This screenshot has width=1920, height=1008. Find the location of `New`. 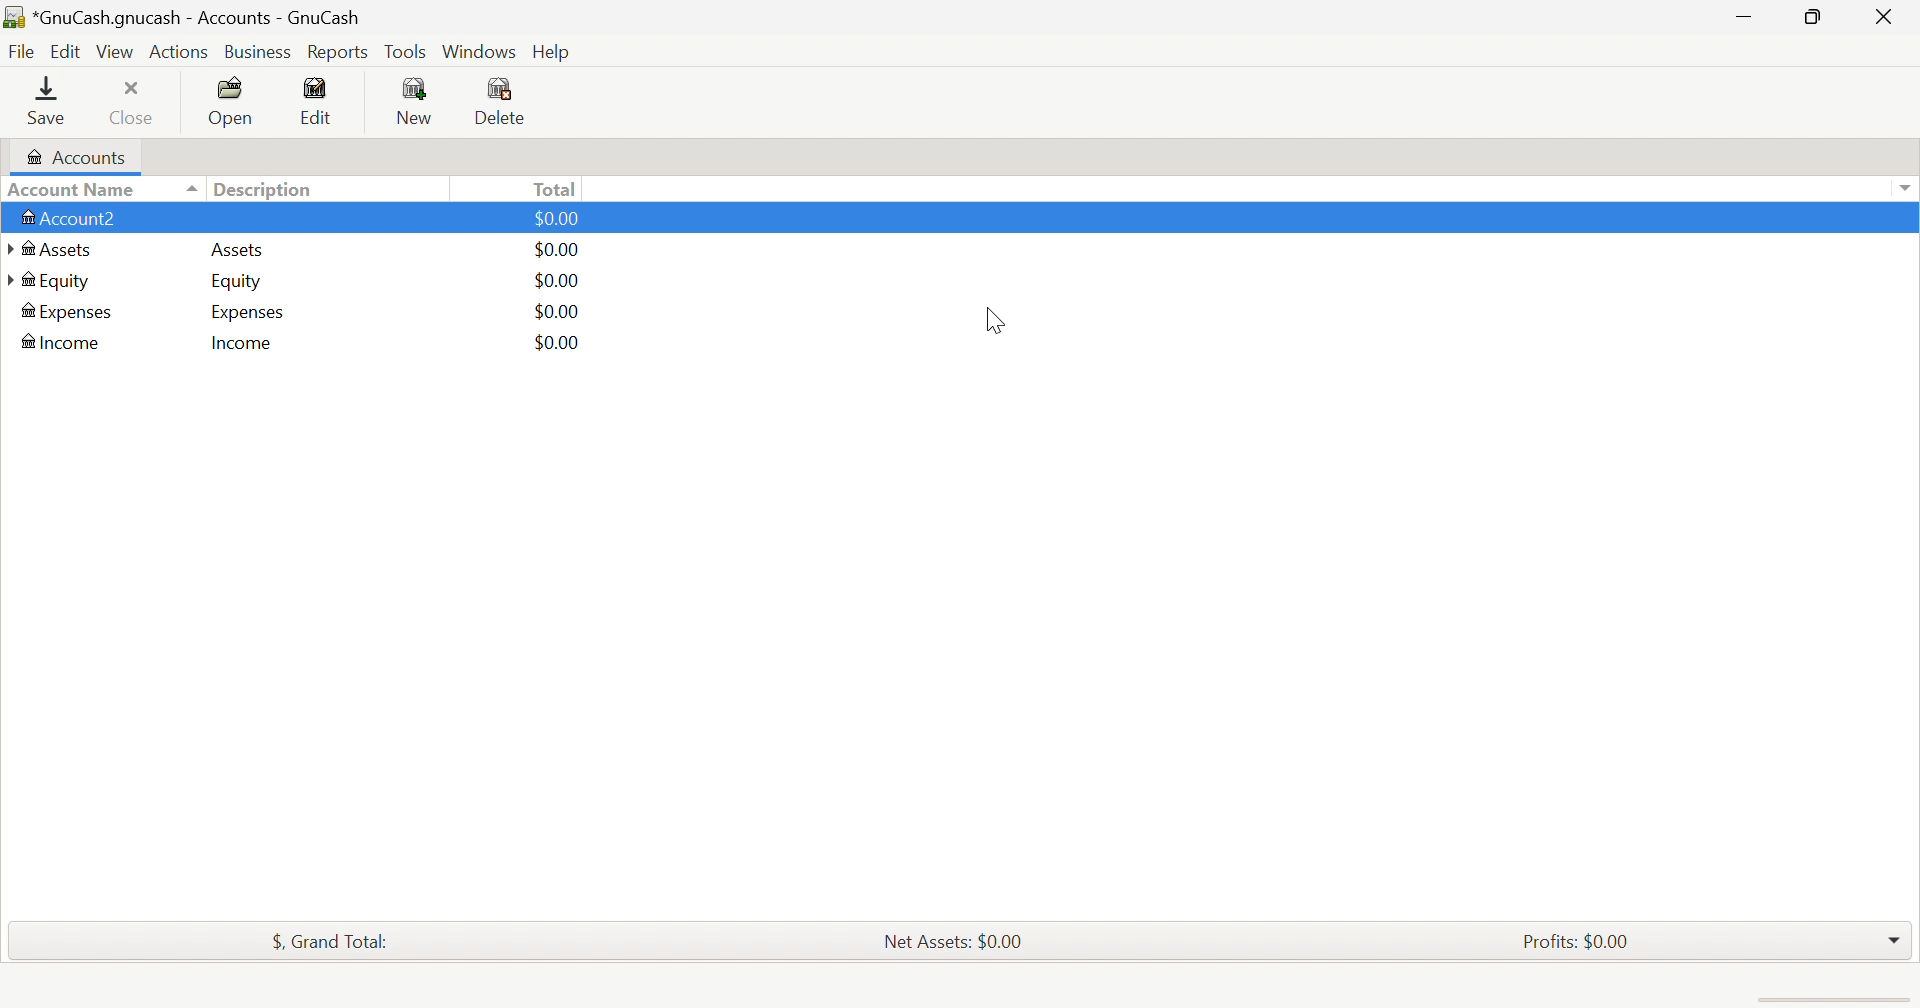

New is located at coordinates (416, 102).